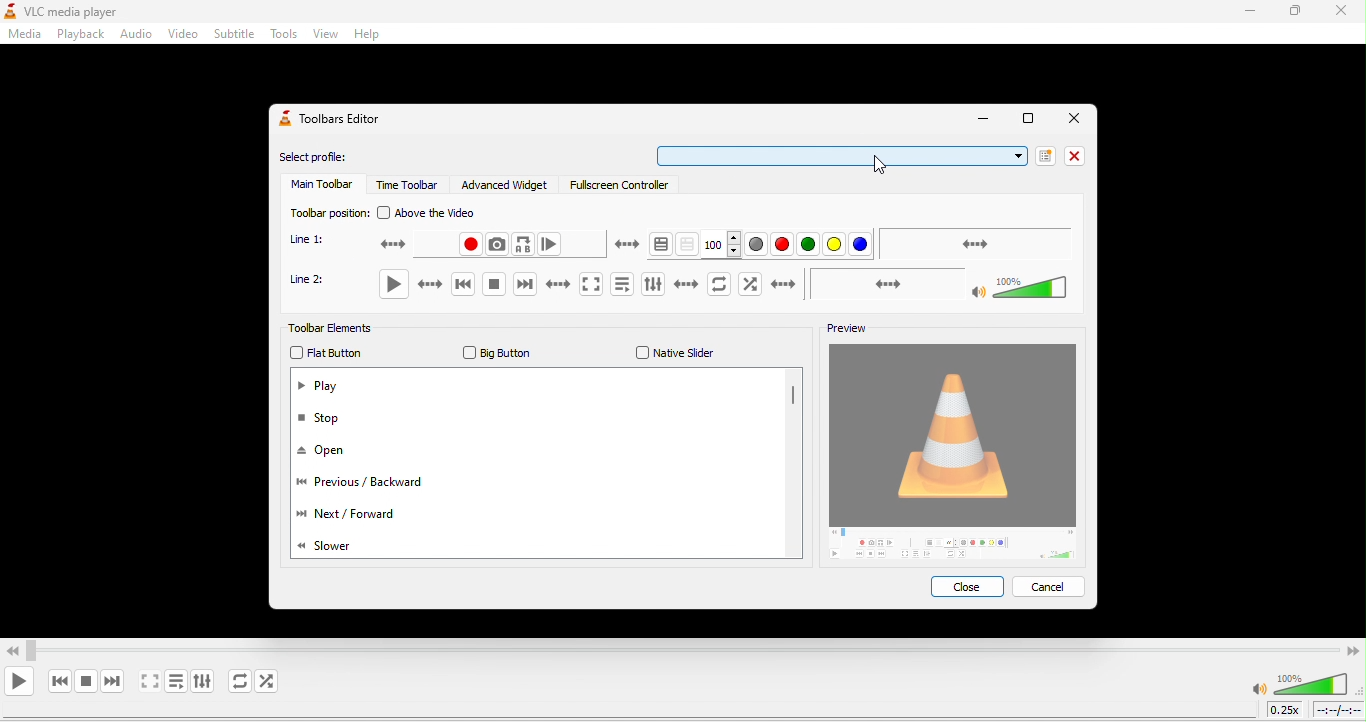  I want to click on line 2, so click(316, 280).